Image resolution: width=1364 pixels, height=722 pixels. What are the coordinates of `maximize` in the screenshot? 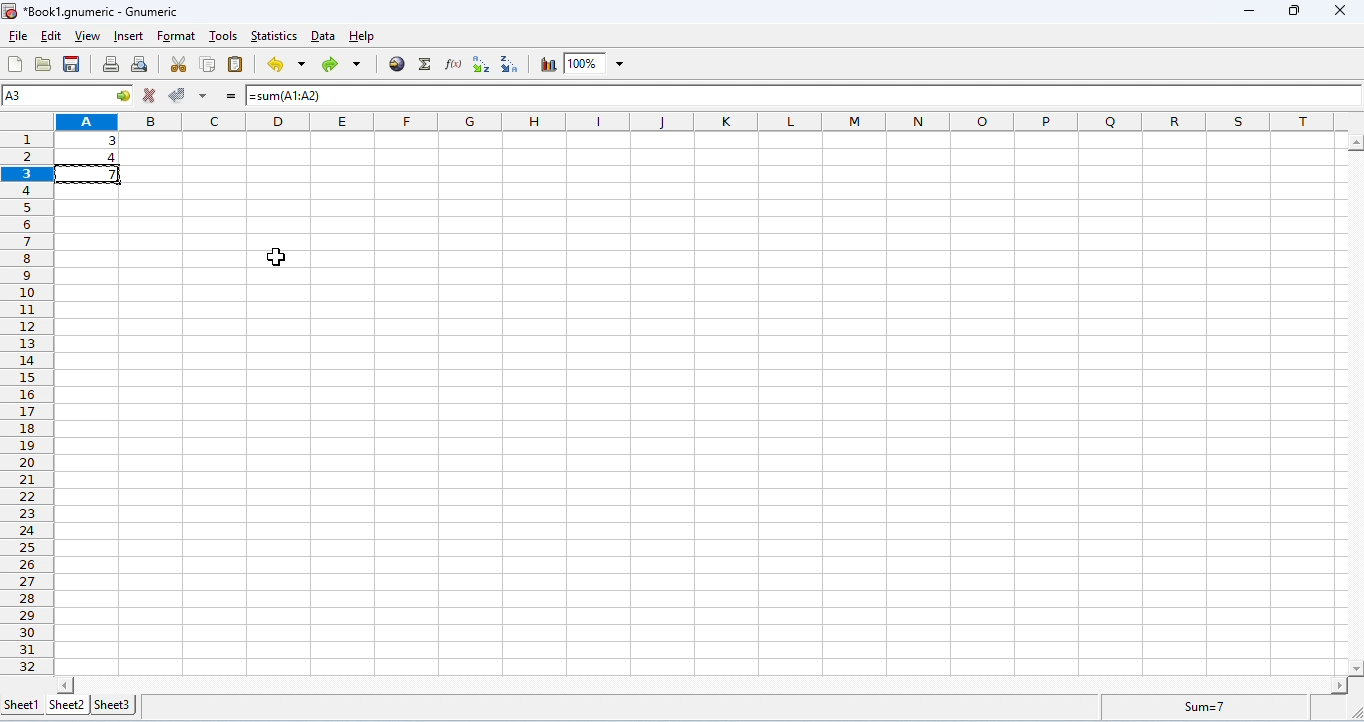 It's located at (1294, 11).